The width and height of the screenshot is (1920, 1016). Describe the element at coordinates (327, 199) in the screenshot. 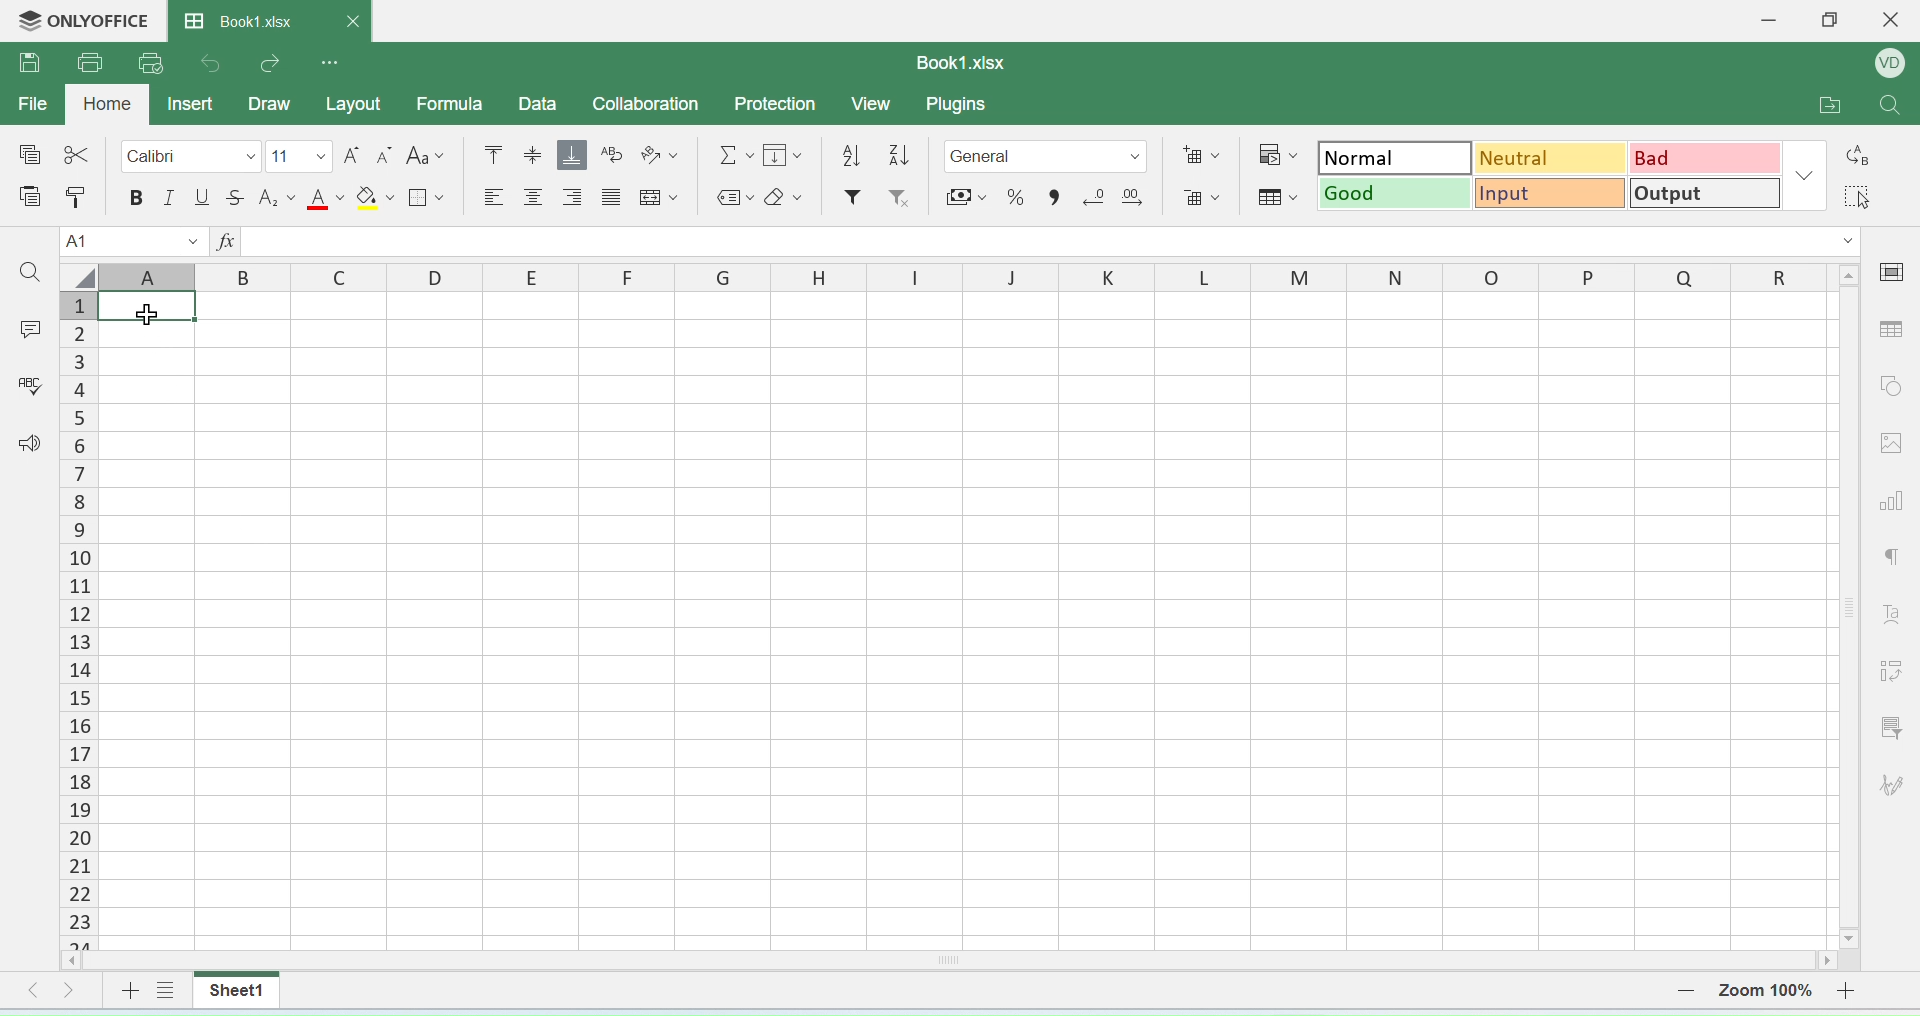

I see `` at that location.